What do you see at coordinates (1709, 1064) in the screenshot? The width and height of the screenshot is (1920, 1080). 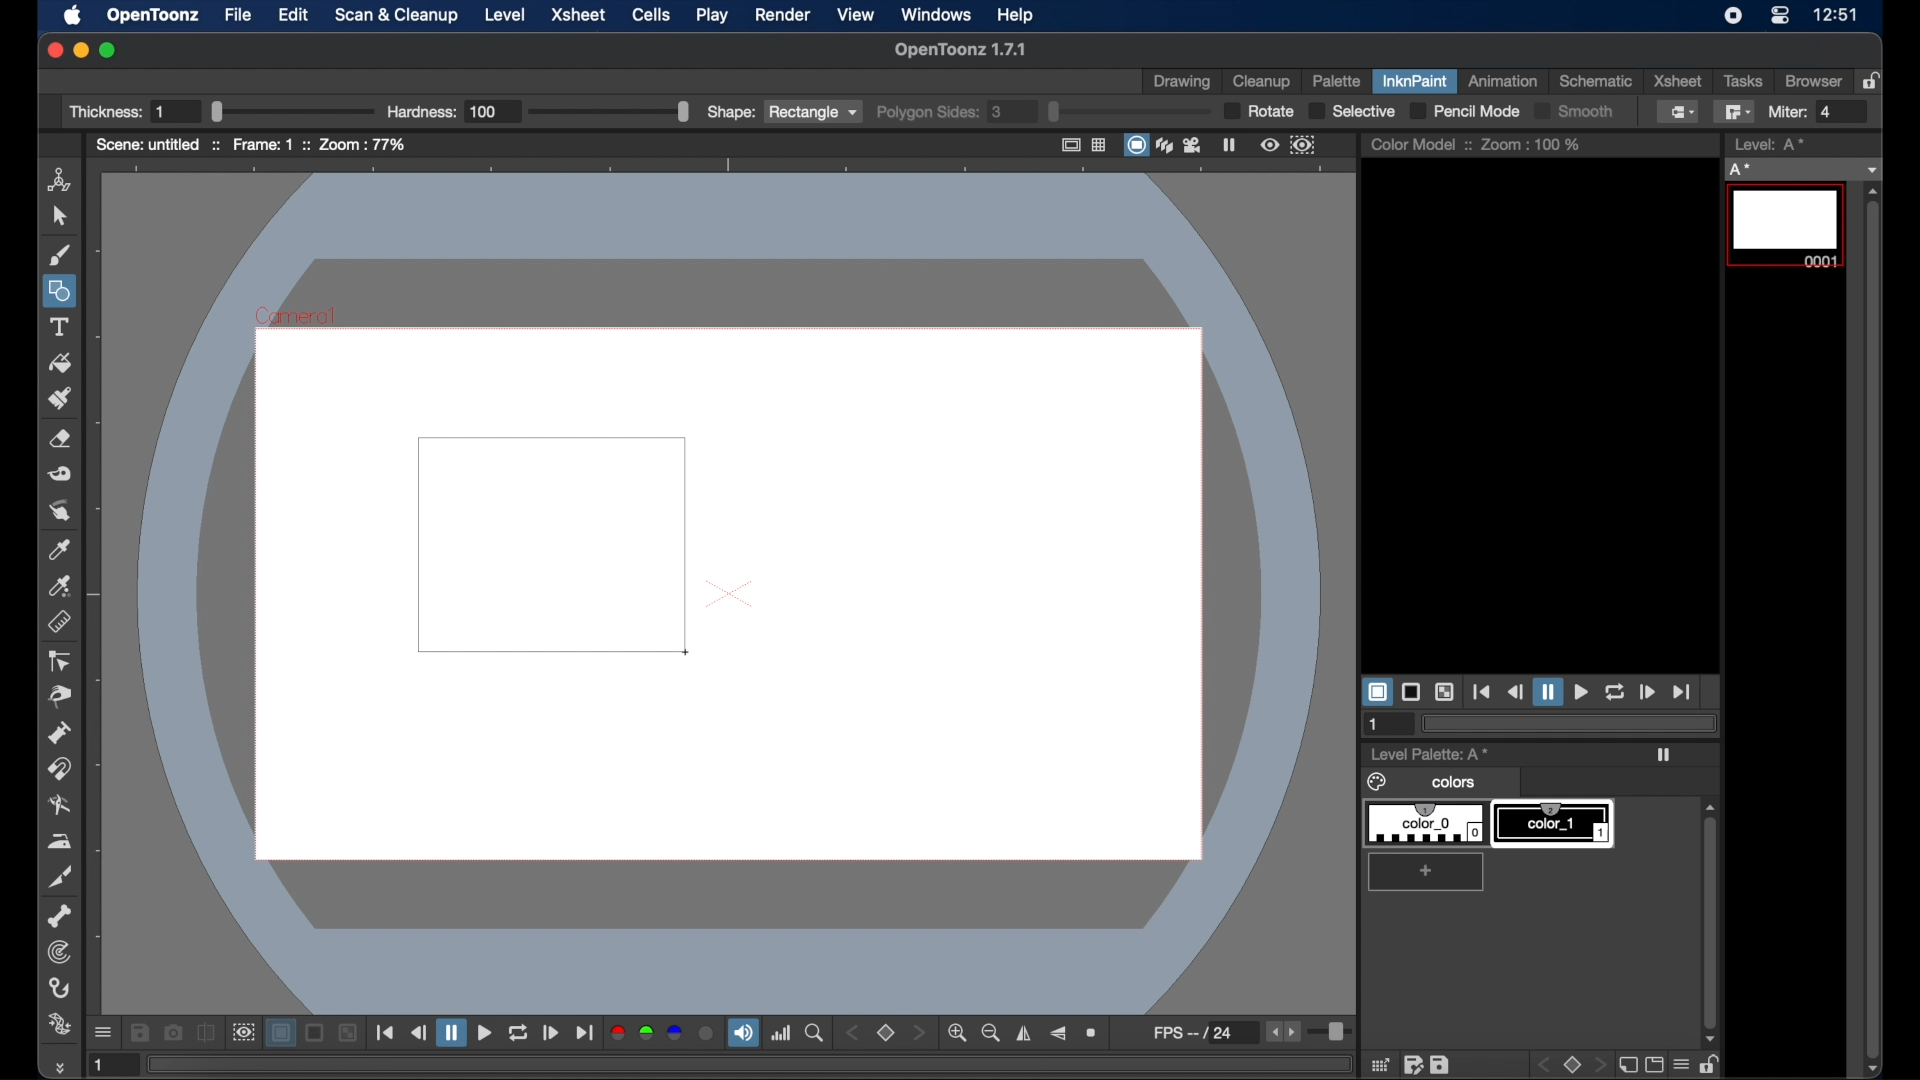 I see `unlock` at bounding box center [1709, 1064].